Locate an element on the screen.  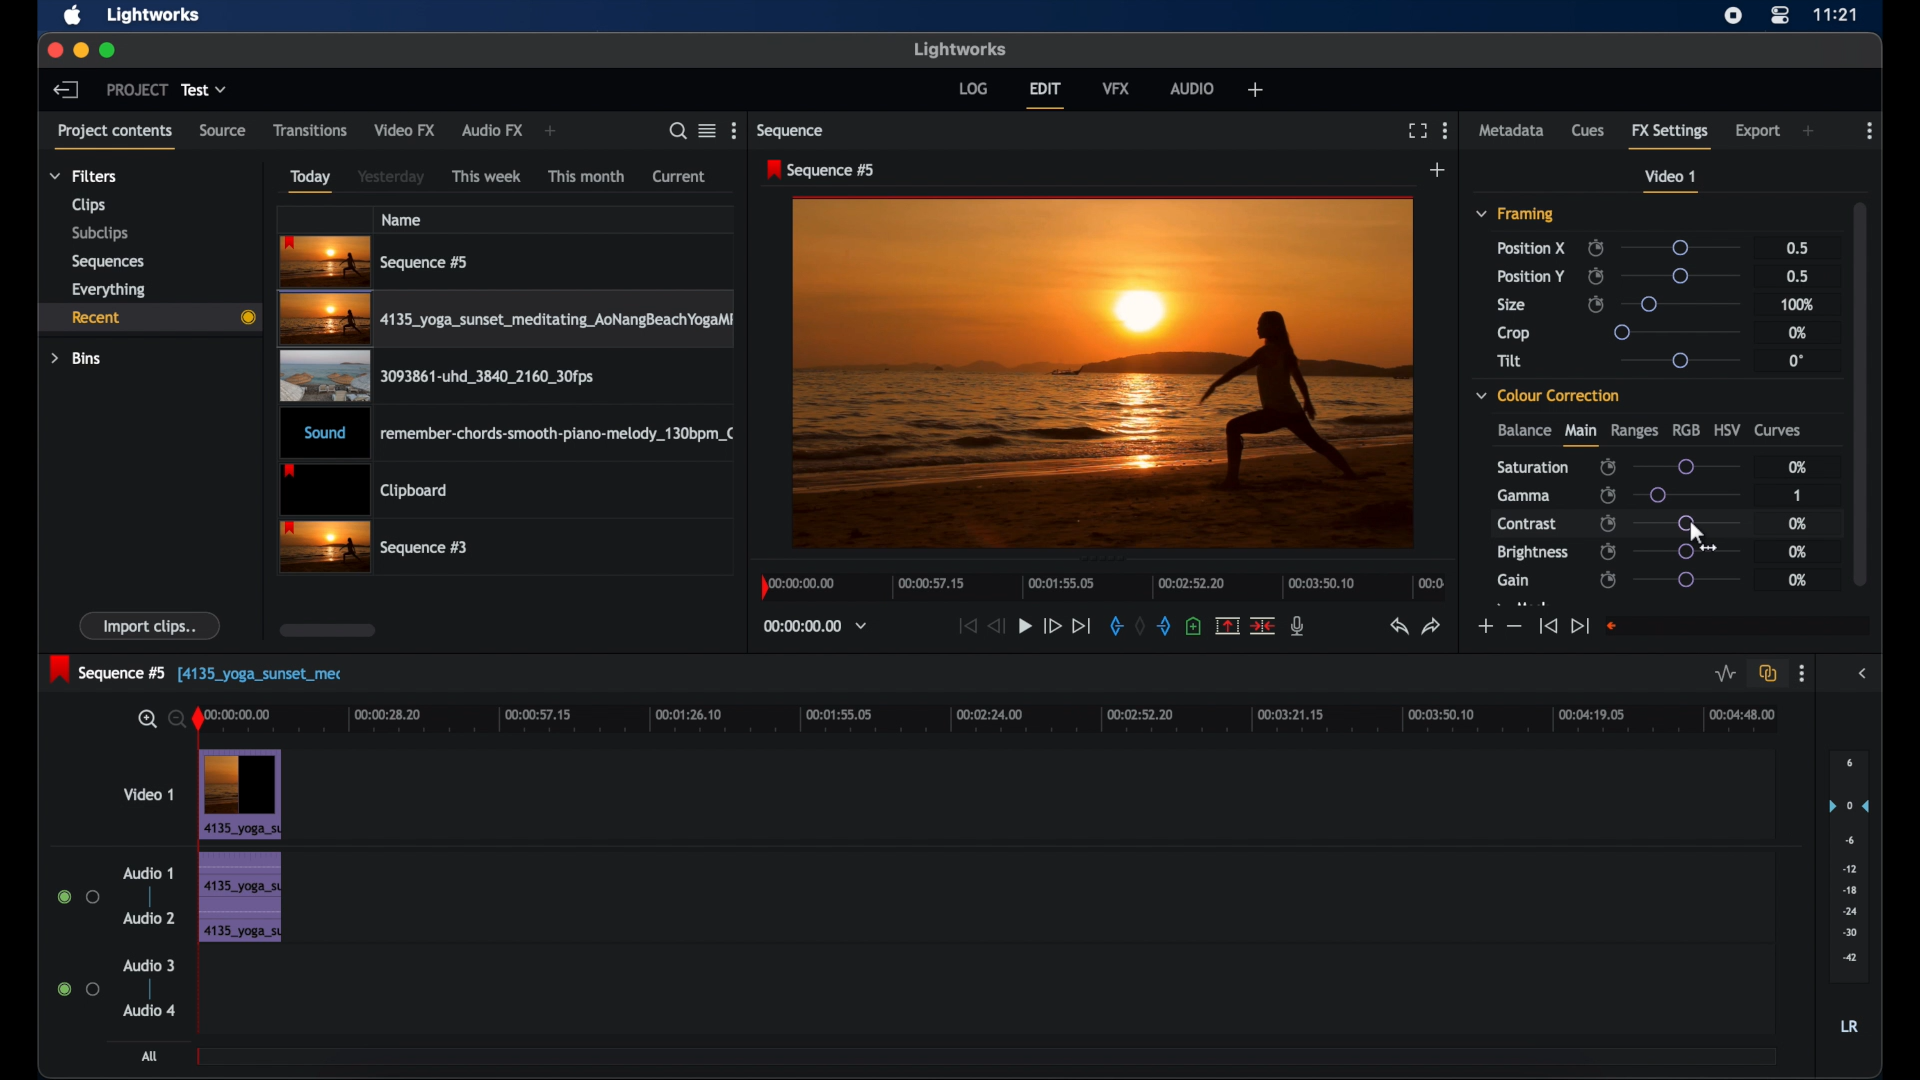
framing is located at coordinates (1514, 213).